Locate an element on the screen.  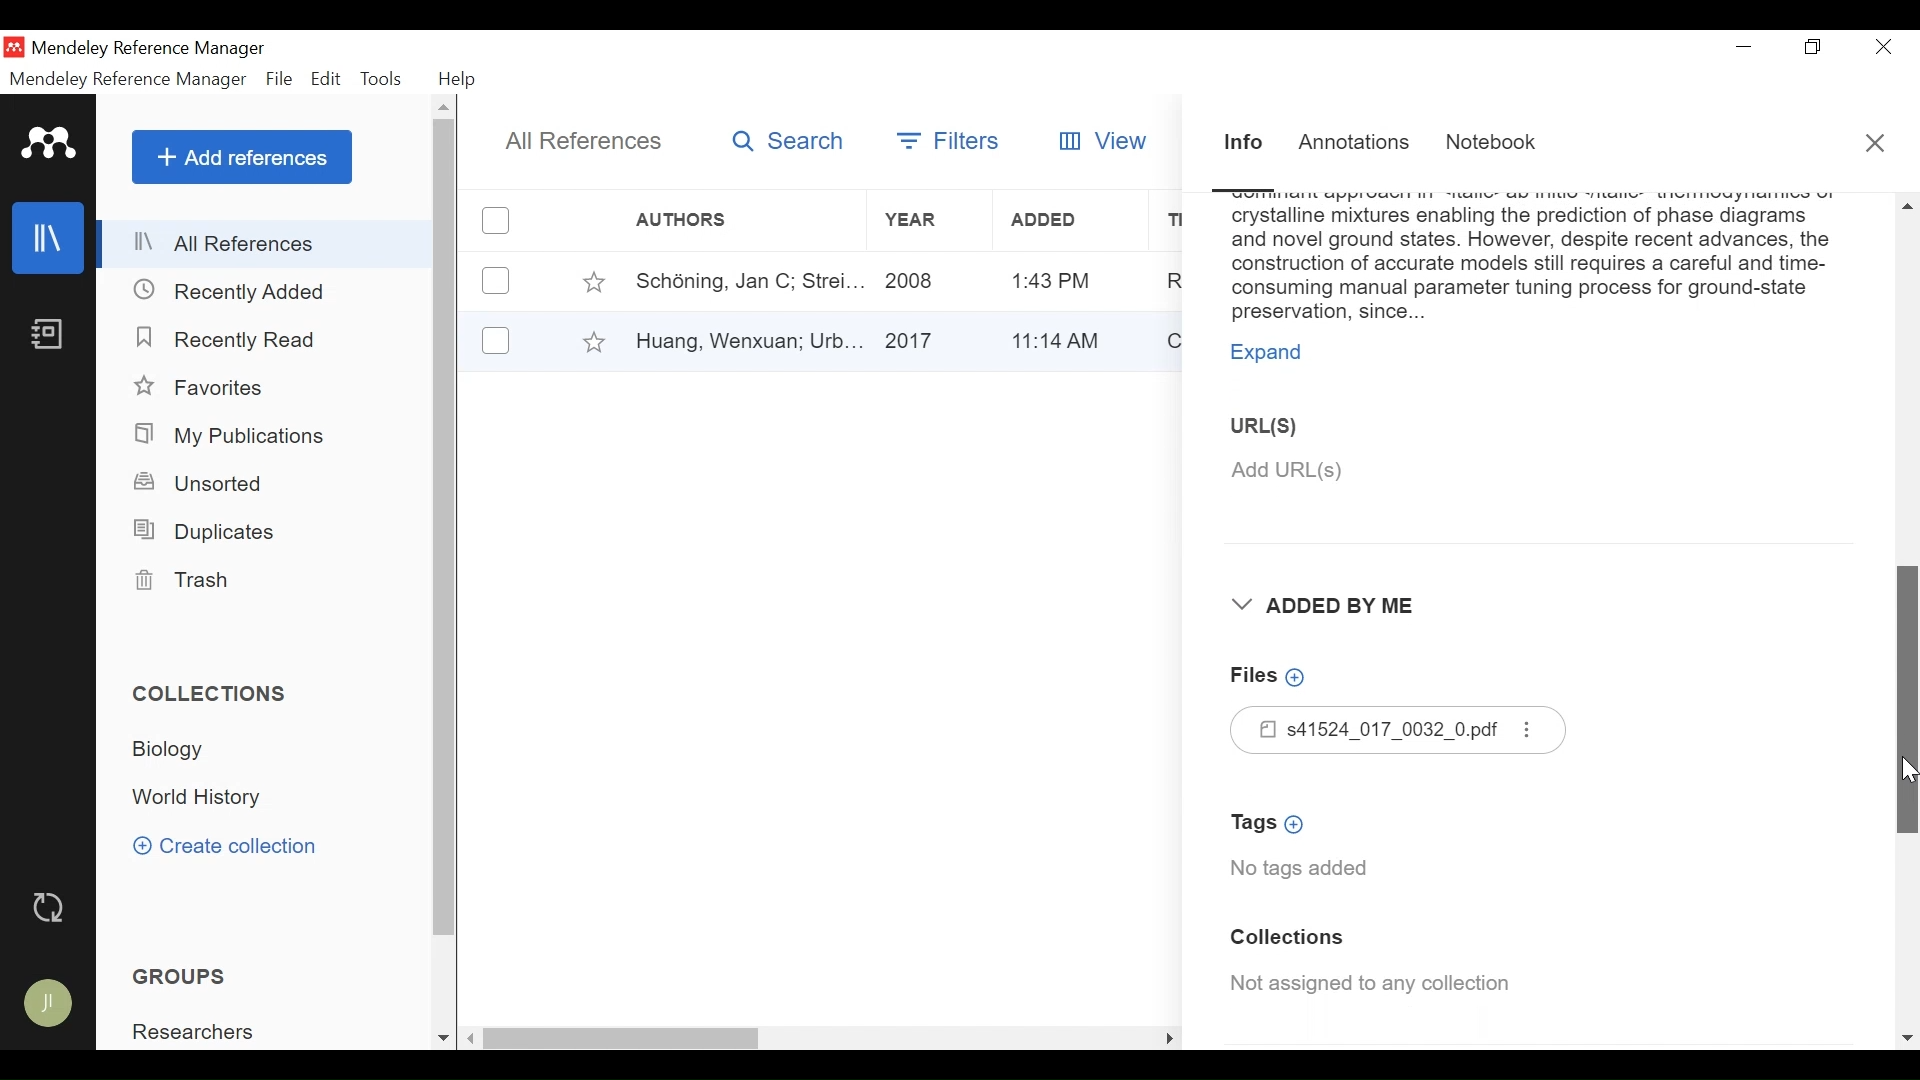
No tags added is located at coordinates (1394, 871).